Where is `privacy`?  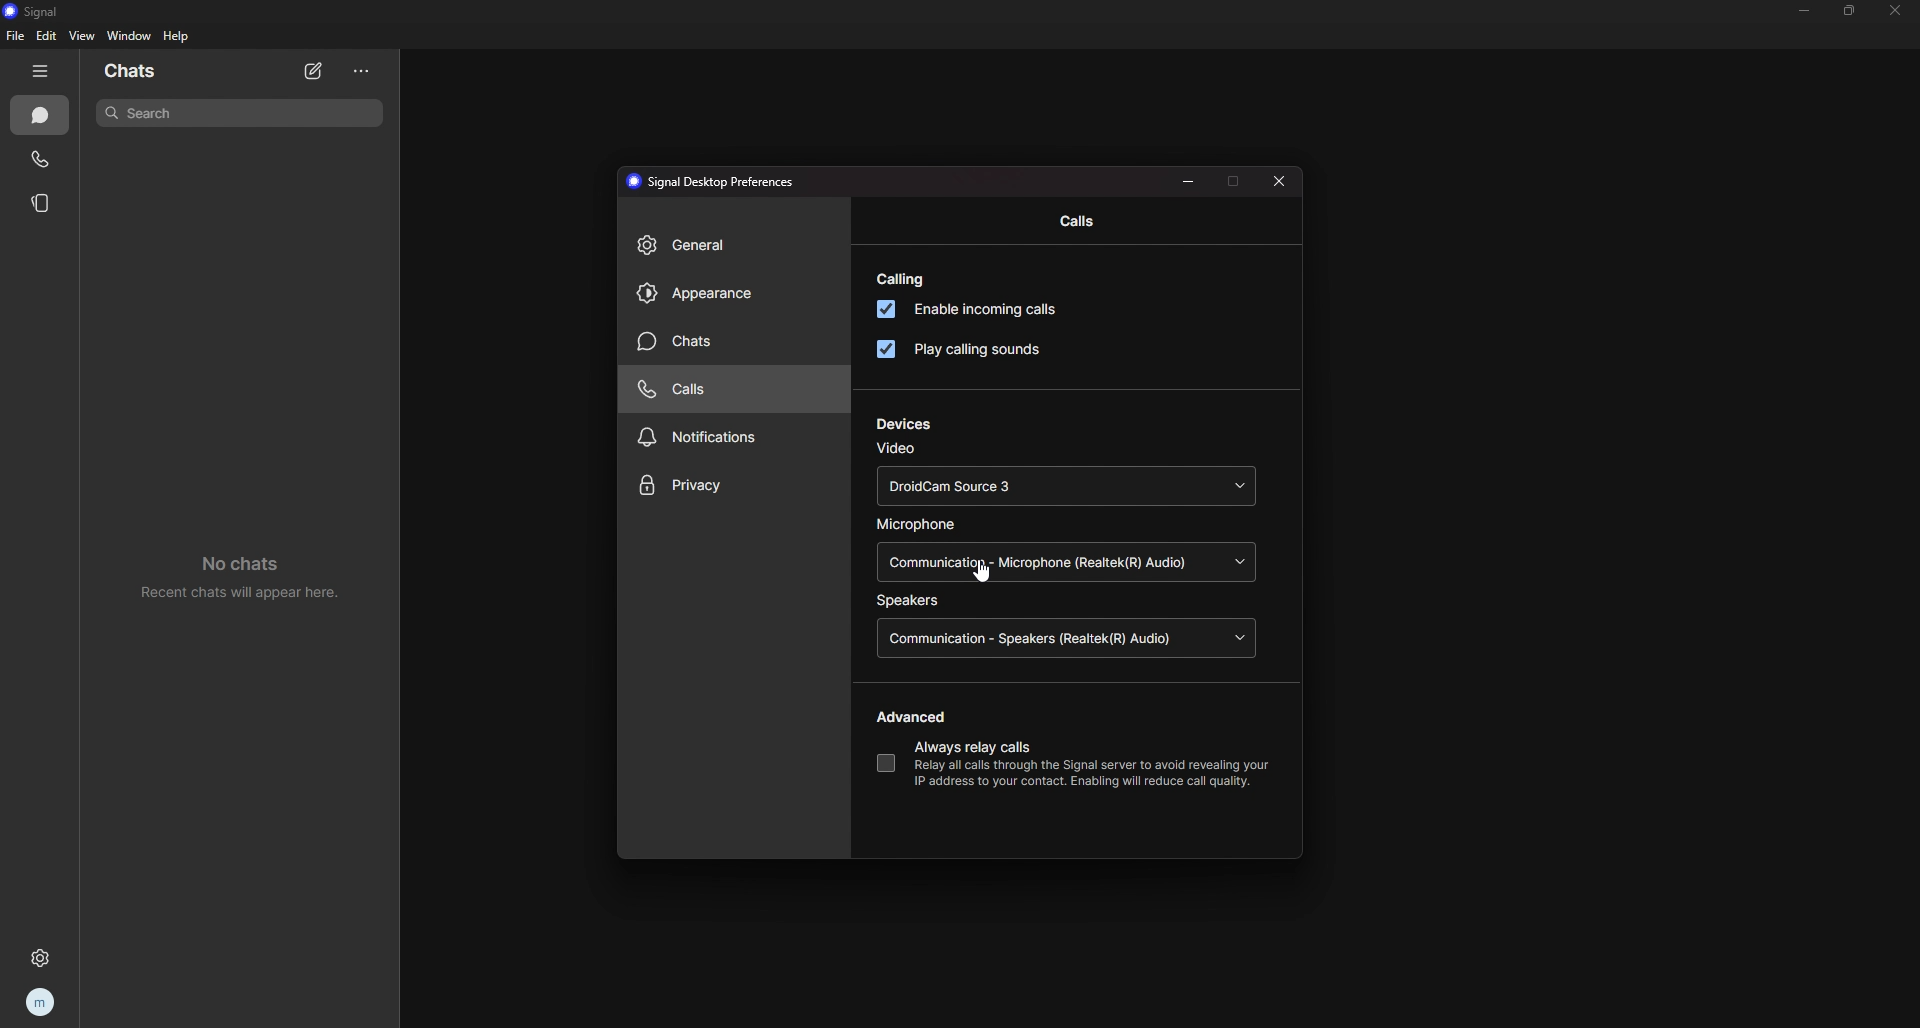 privacy is located at coordinates (735, 485).